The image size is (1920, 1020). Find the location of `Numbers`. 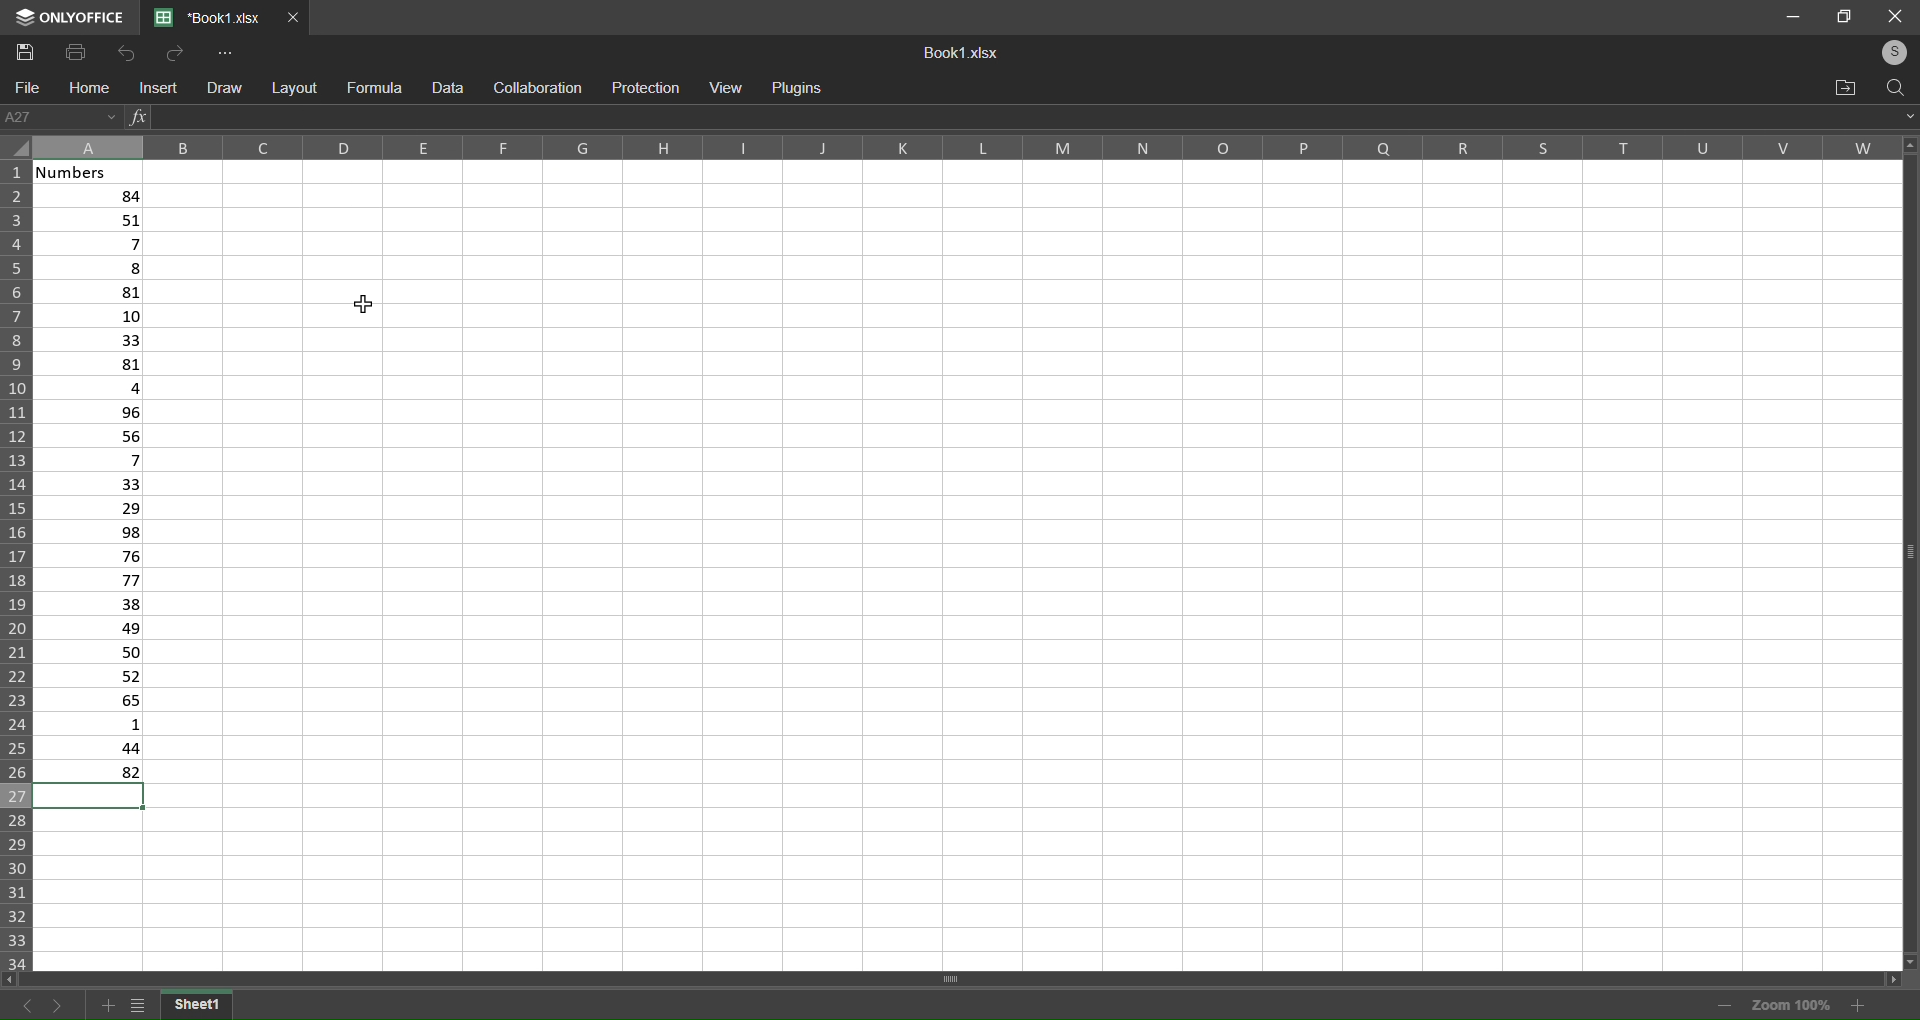

Numbers is located at coordinates (94, 174).